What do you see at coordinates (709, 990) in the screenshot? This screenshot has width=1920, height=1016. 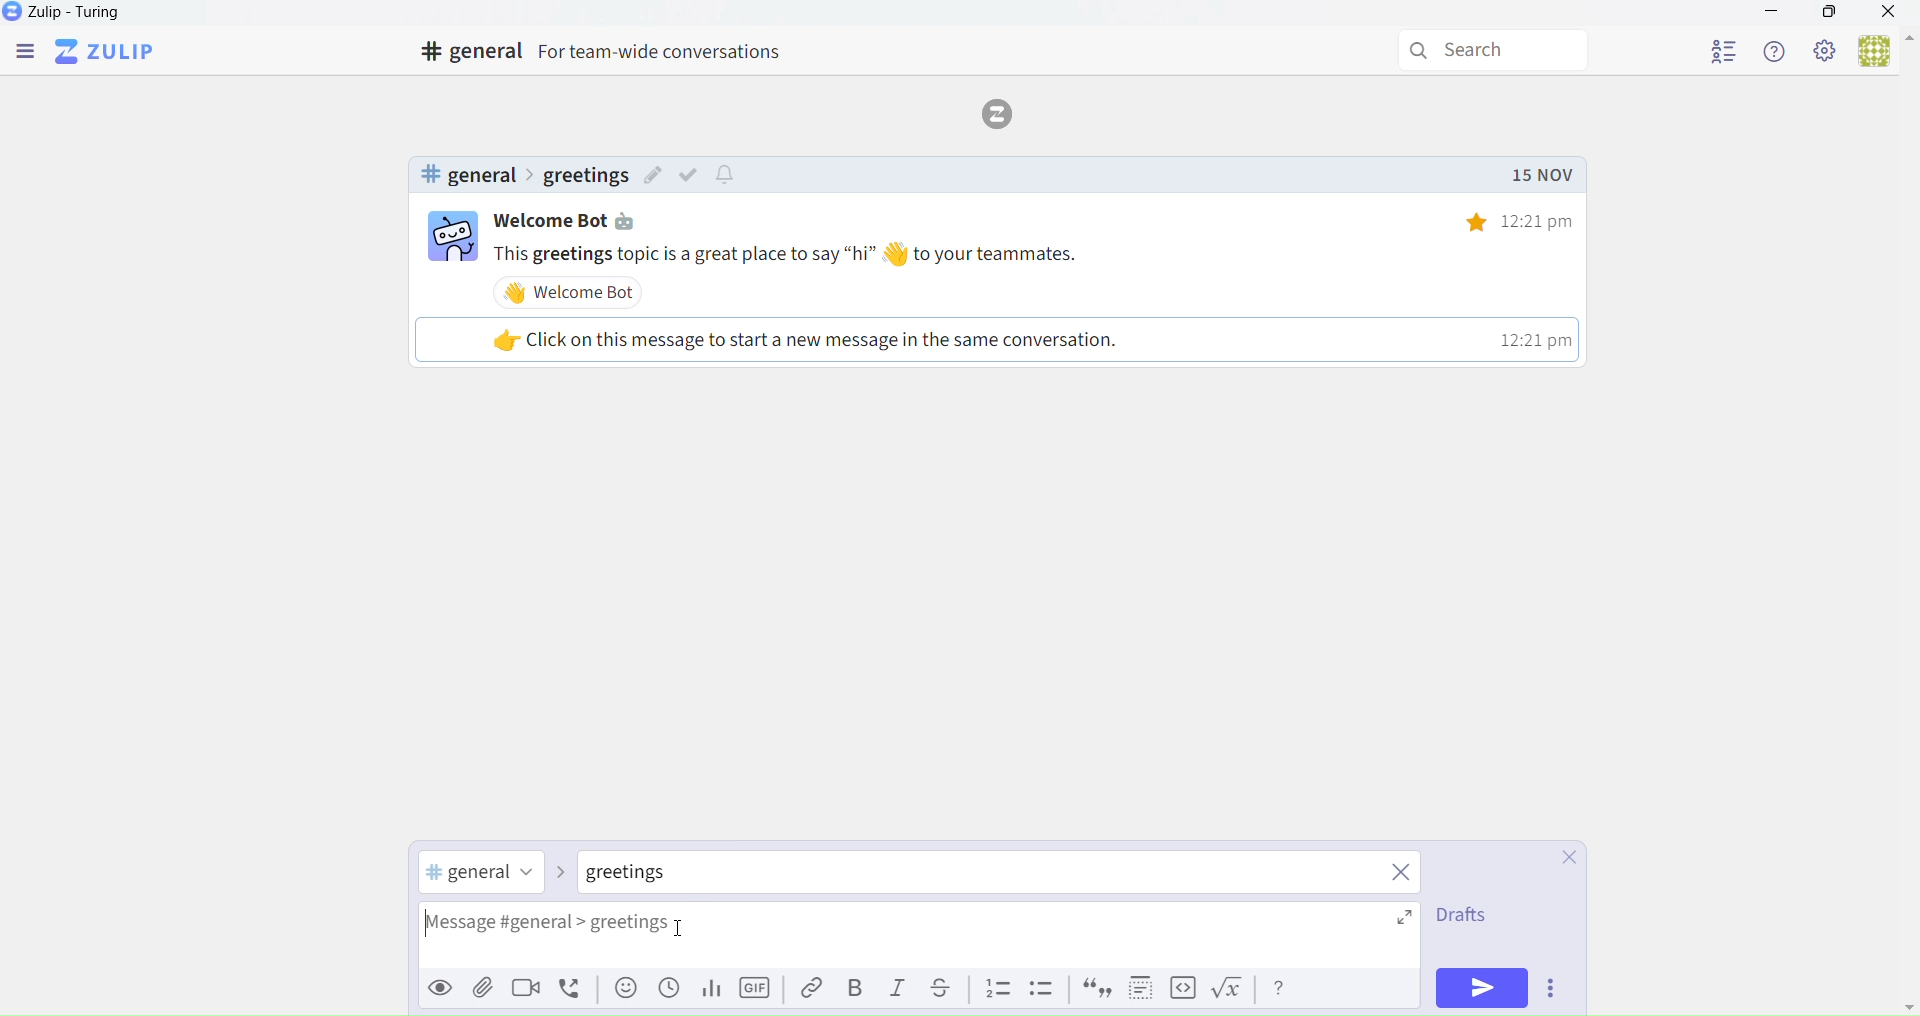 I see `Stats` at bounding box center [709, 990].